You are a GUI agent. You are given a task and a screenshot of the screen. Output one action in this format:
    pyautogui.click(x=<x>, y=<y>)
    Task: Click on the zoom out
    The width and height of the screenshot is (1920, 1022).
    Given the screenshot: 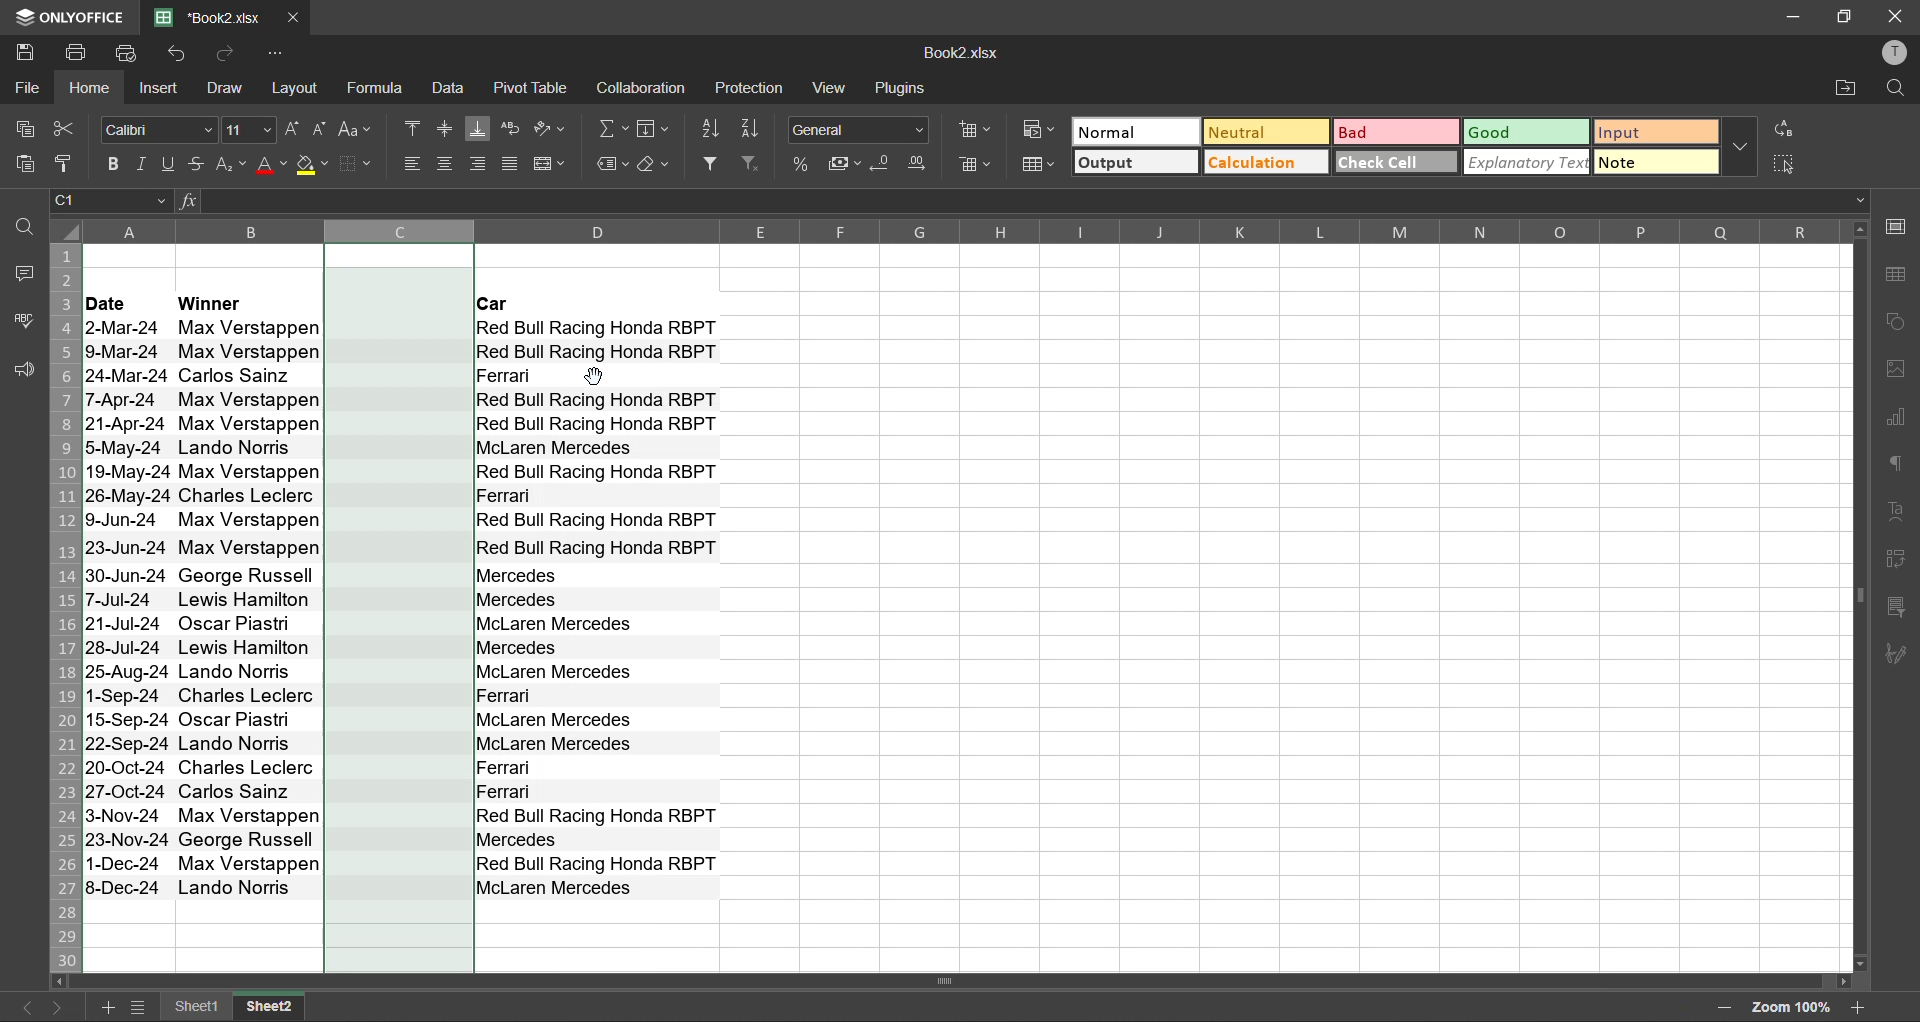 What is the action you would take?
    pyautogui.click(x=1720, y=1007)
    